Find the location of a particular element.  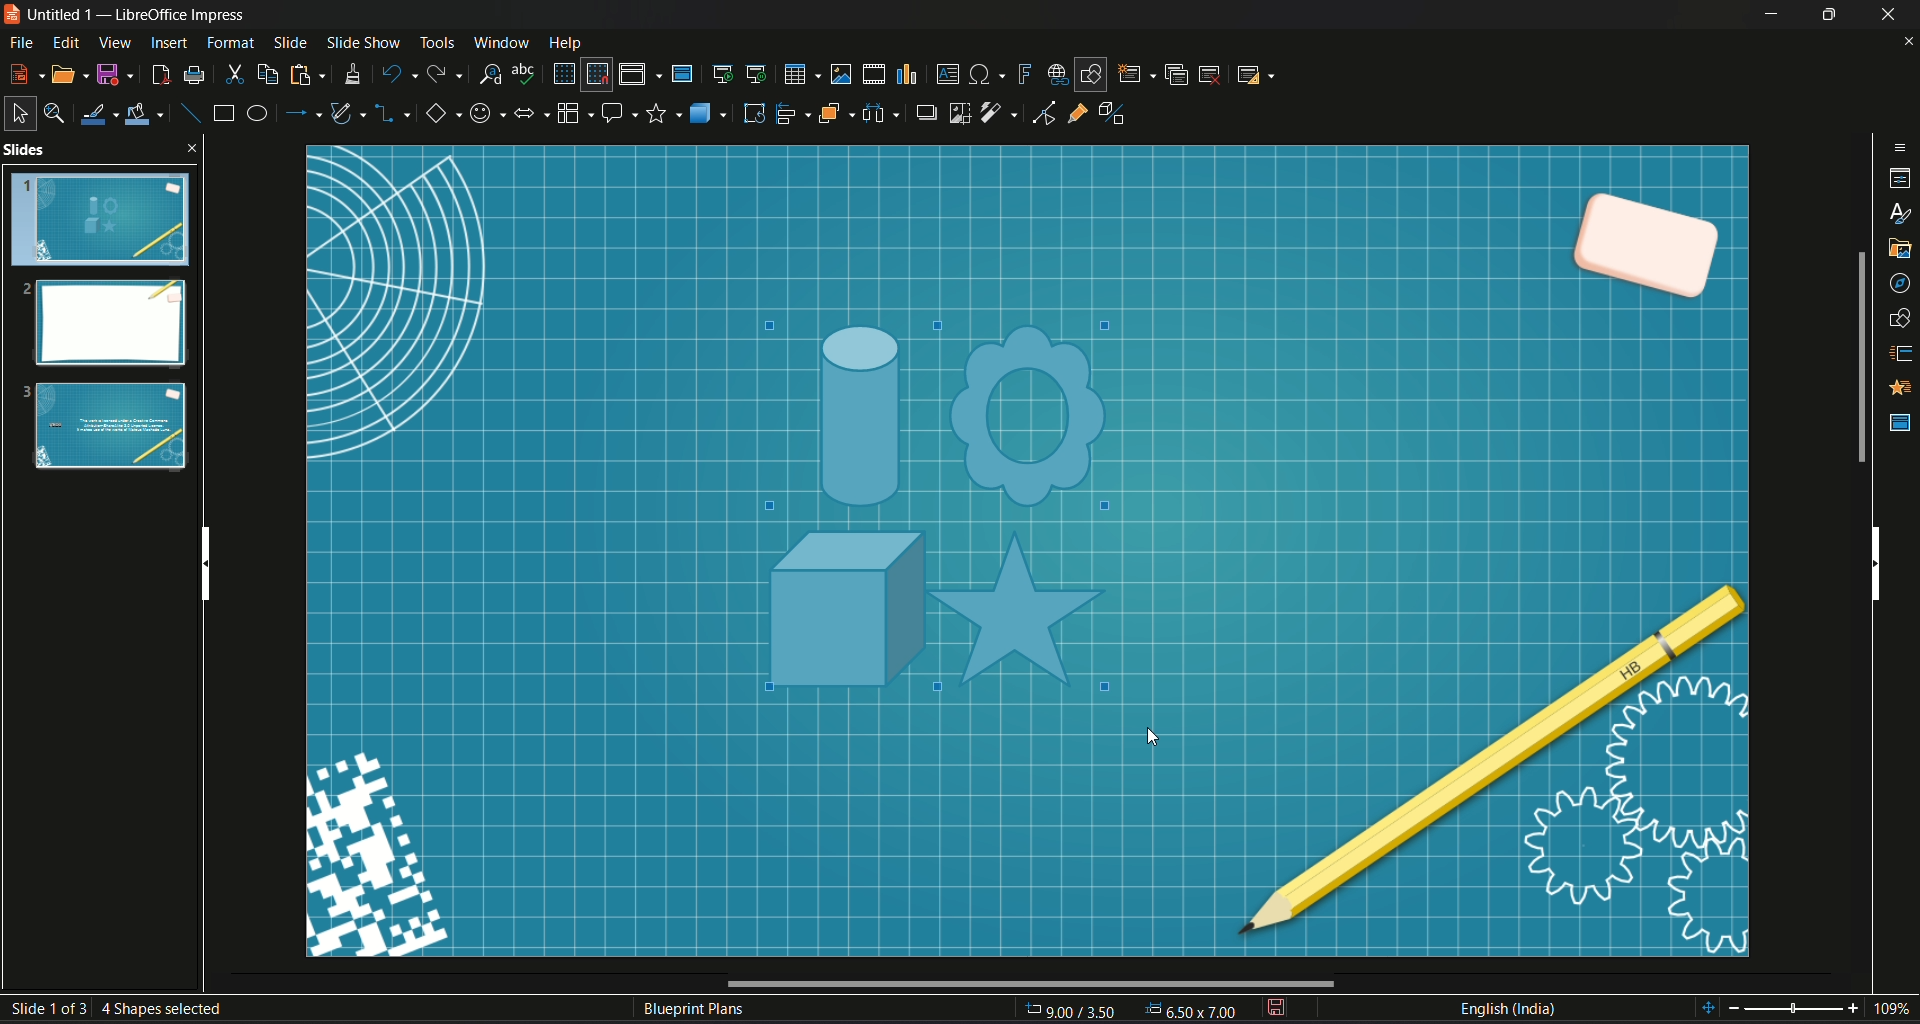

shadow is located at coordinates (923, 111).